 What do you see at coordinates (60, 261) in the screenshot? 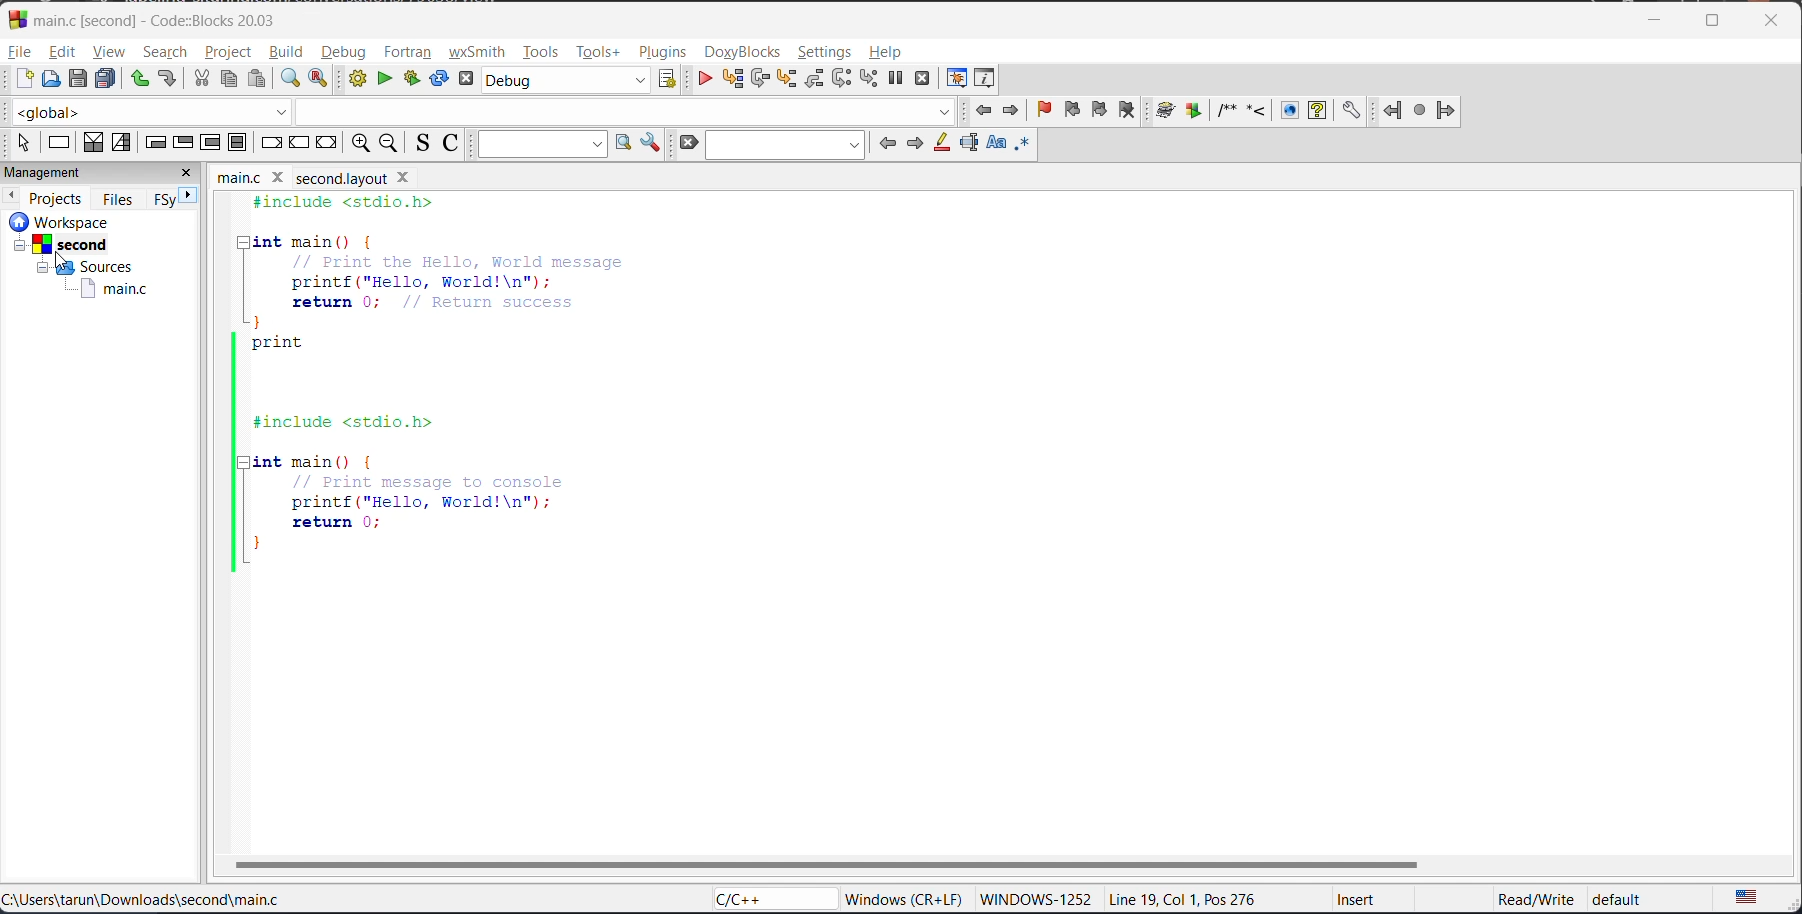
I see `cursor` at bounding box center [60, 261].